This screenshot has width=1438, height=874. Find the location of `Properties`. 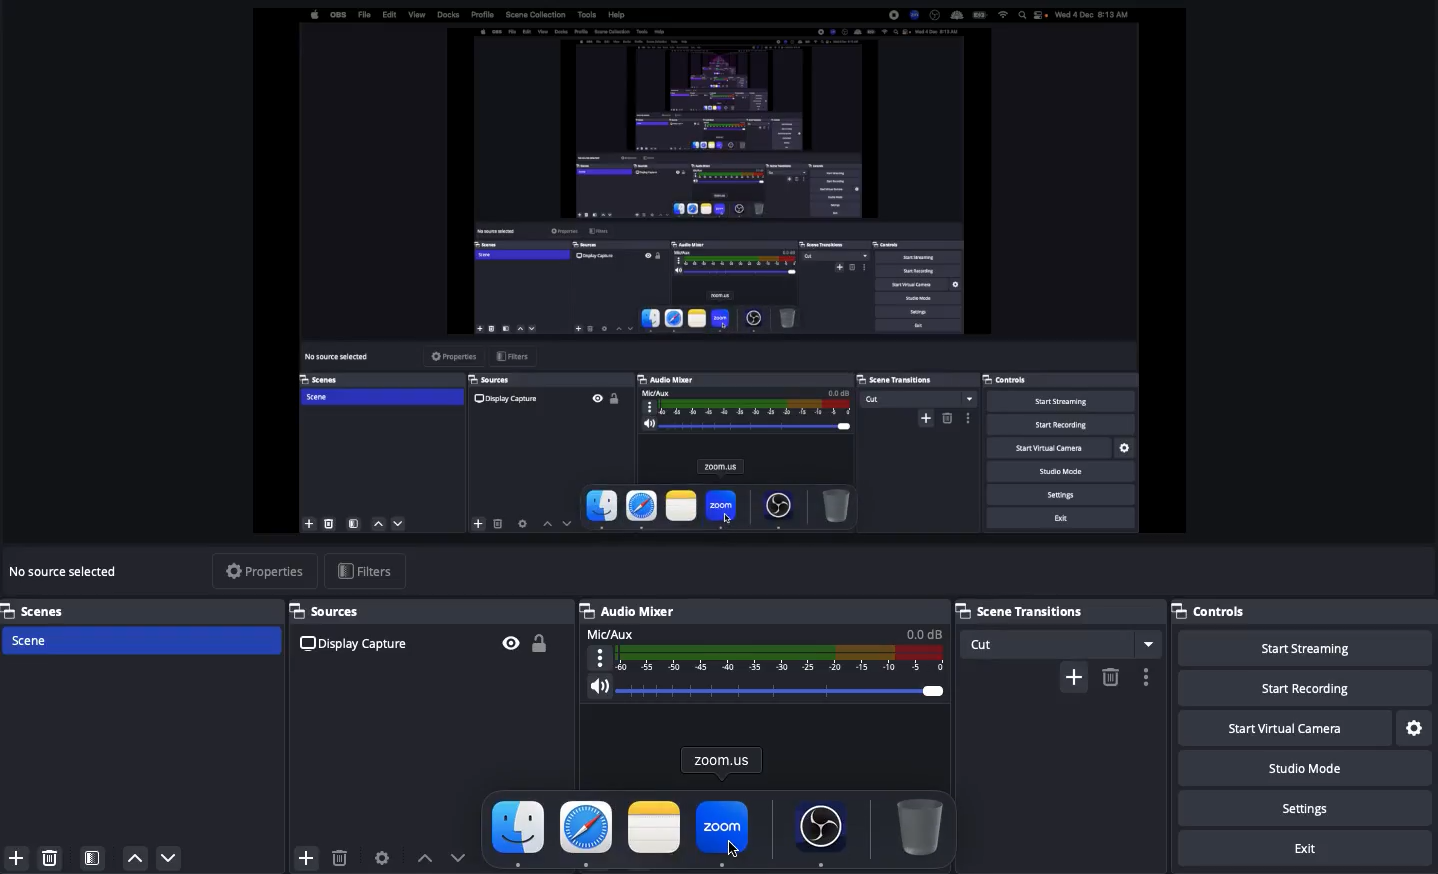

Properties is located at coordinates (265, 568).